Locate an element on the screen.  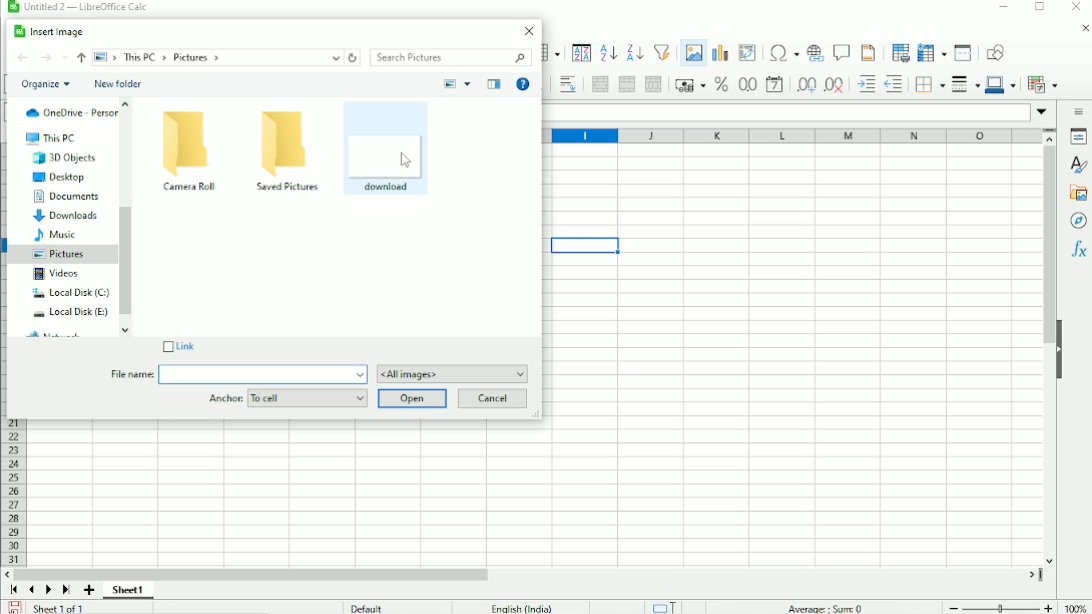
More options is located at coordinates (467, 83).